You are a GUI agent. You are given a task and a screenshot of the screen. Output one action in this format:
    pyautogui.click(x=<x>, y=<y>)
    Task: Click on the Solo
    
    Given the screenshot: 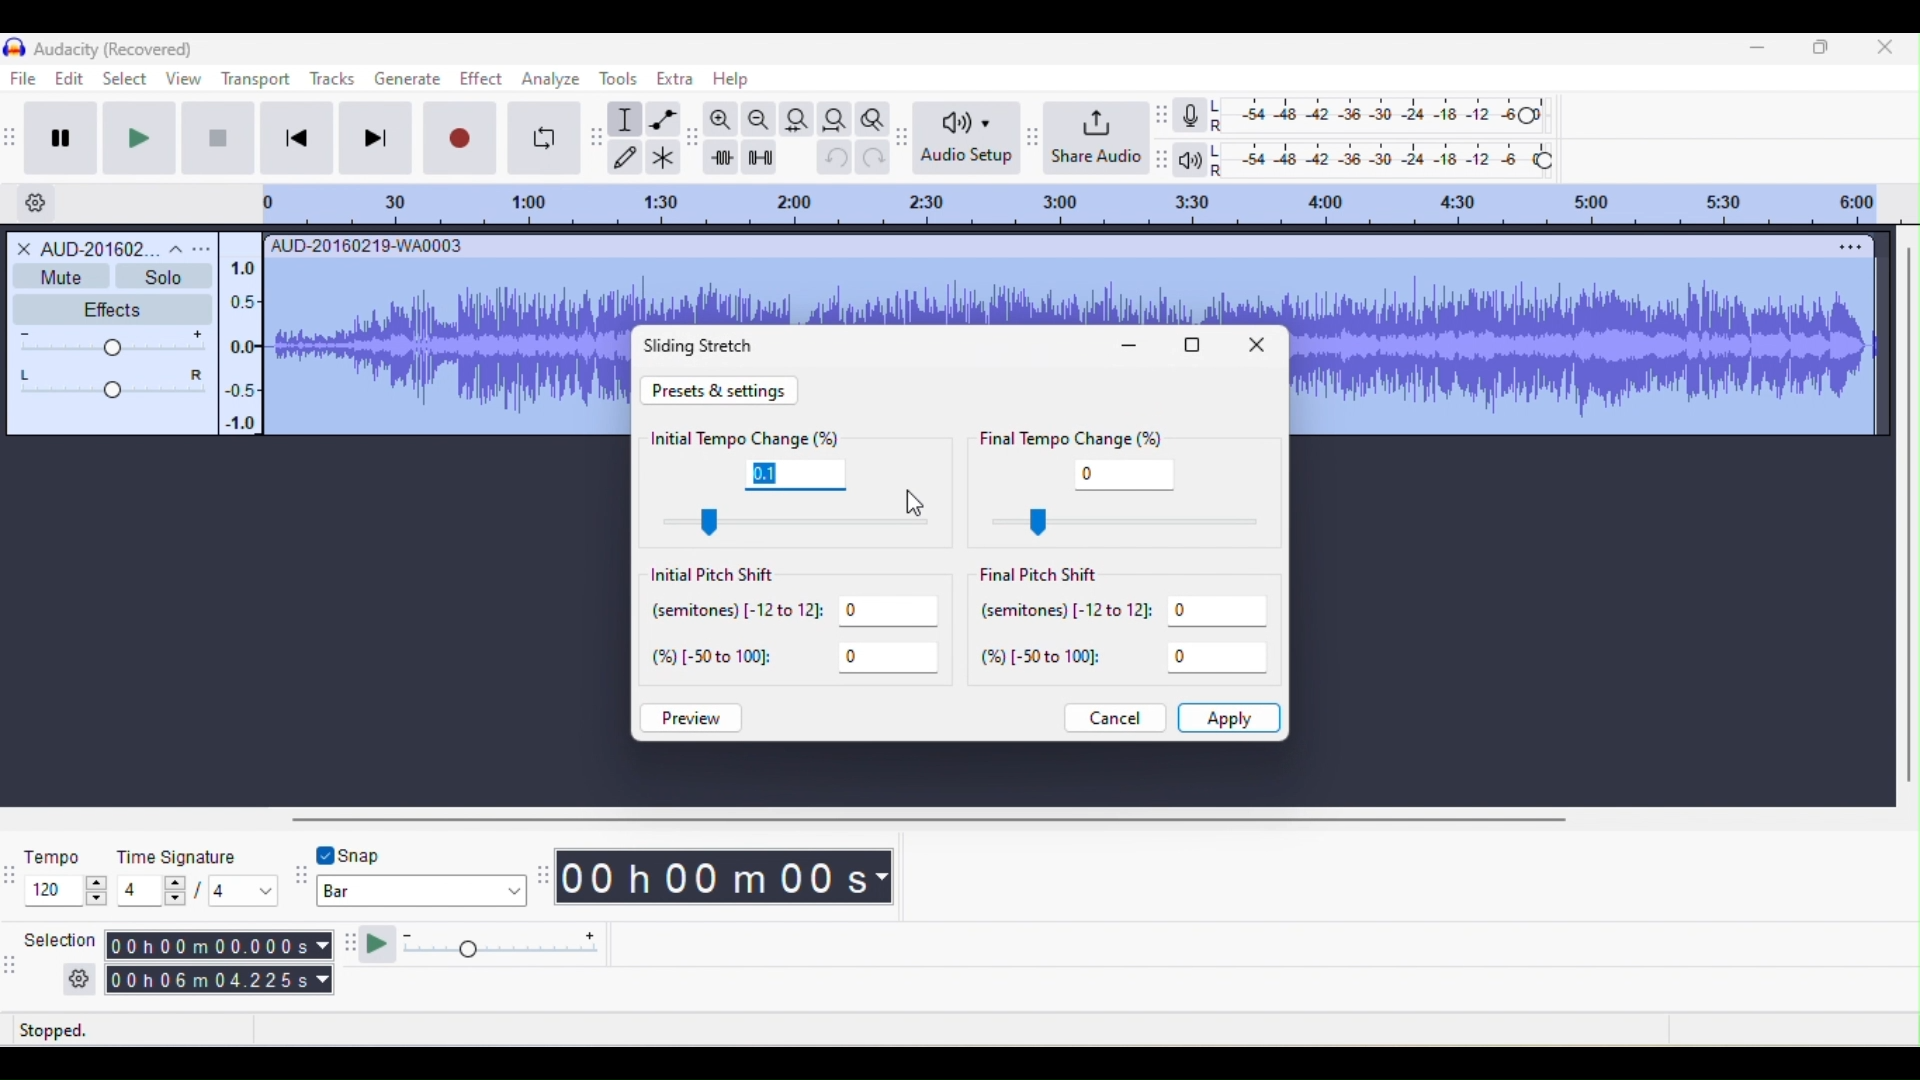 What is the action you would take?
    pyautogui.click(x=163, y=276)
    